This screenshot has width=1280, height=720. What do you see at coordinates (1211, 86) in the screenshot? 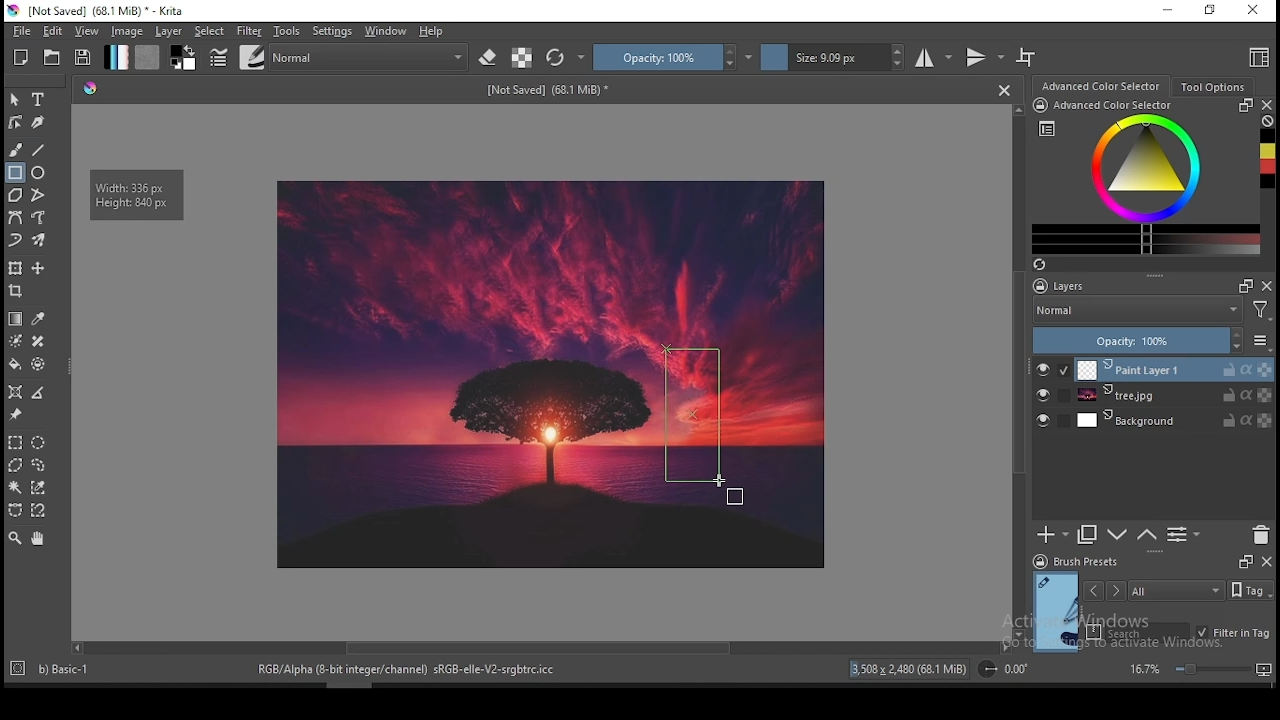
I see `tool options` at bounding box center [1211, 86].